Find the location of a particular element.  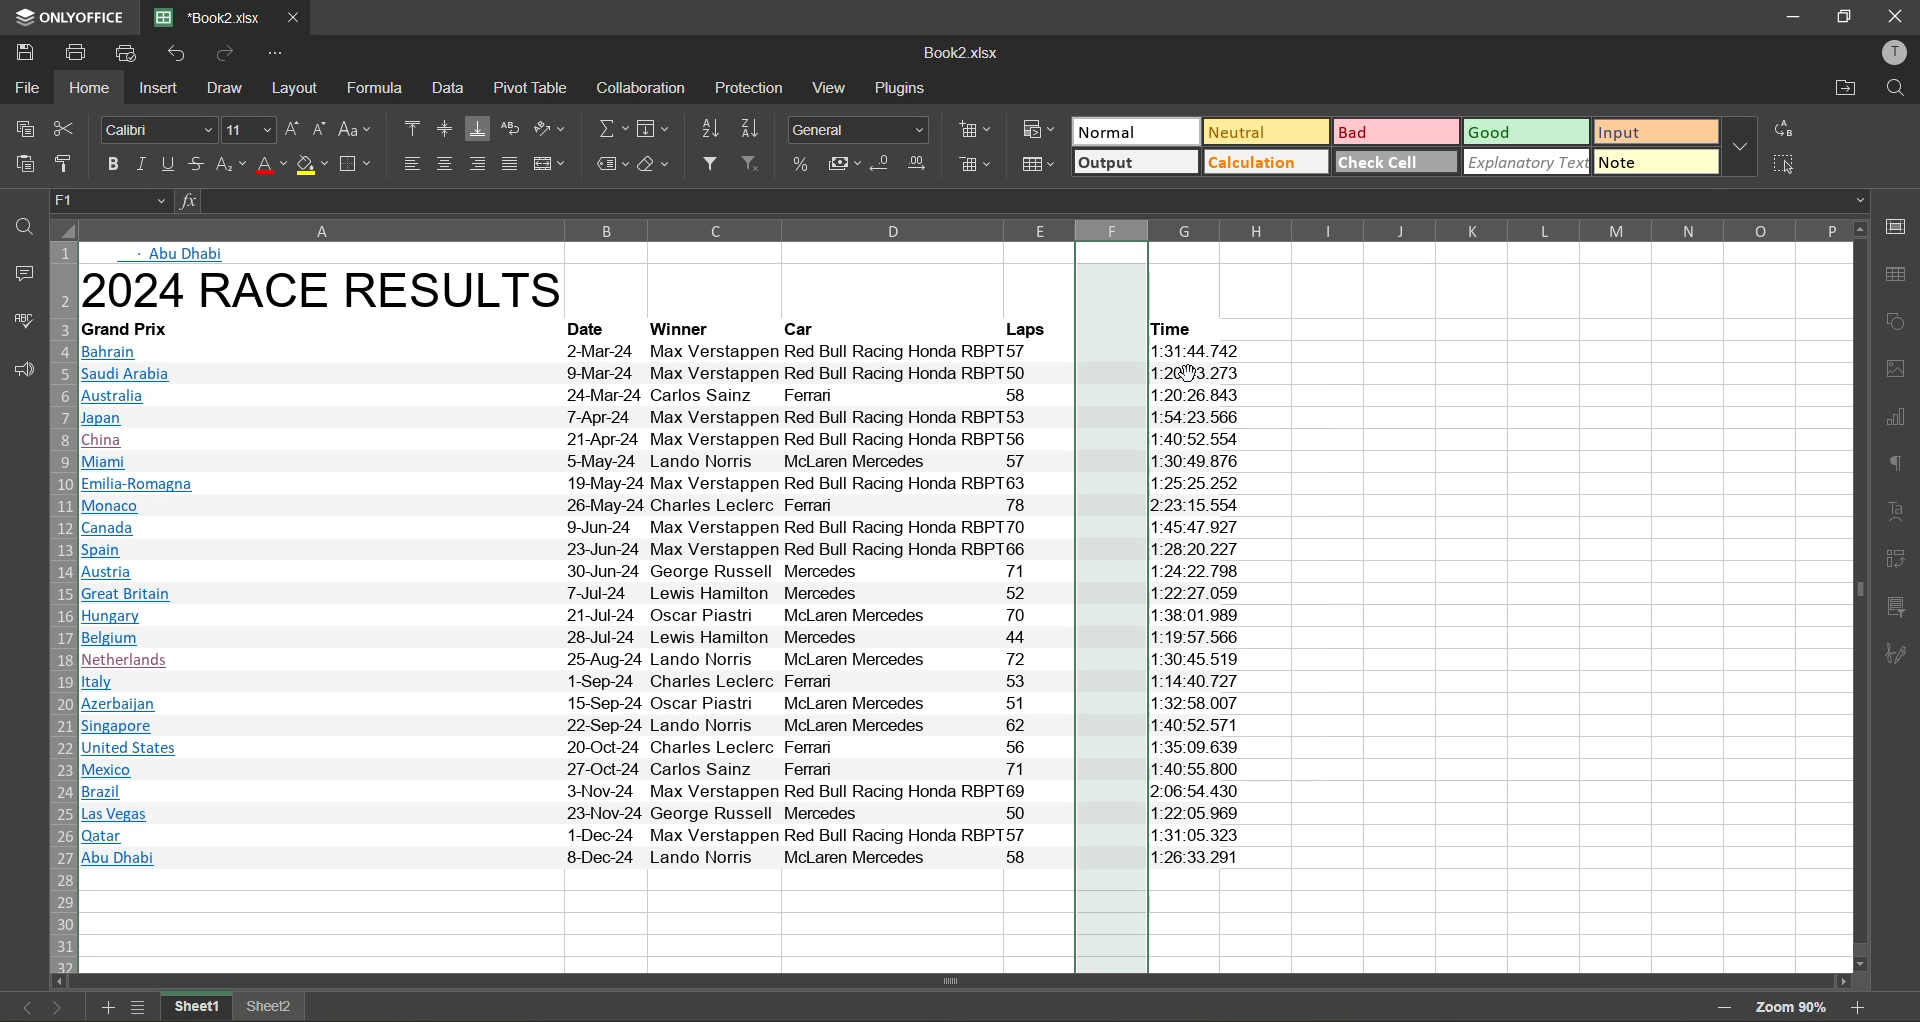

images is located at coordinates (1901, 368).